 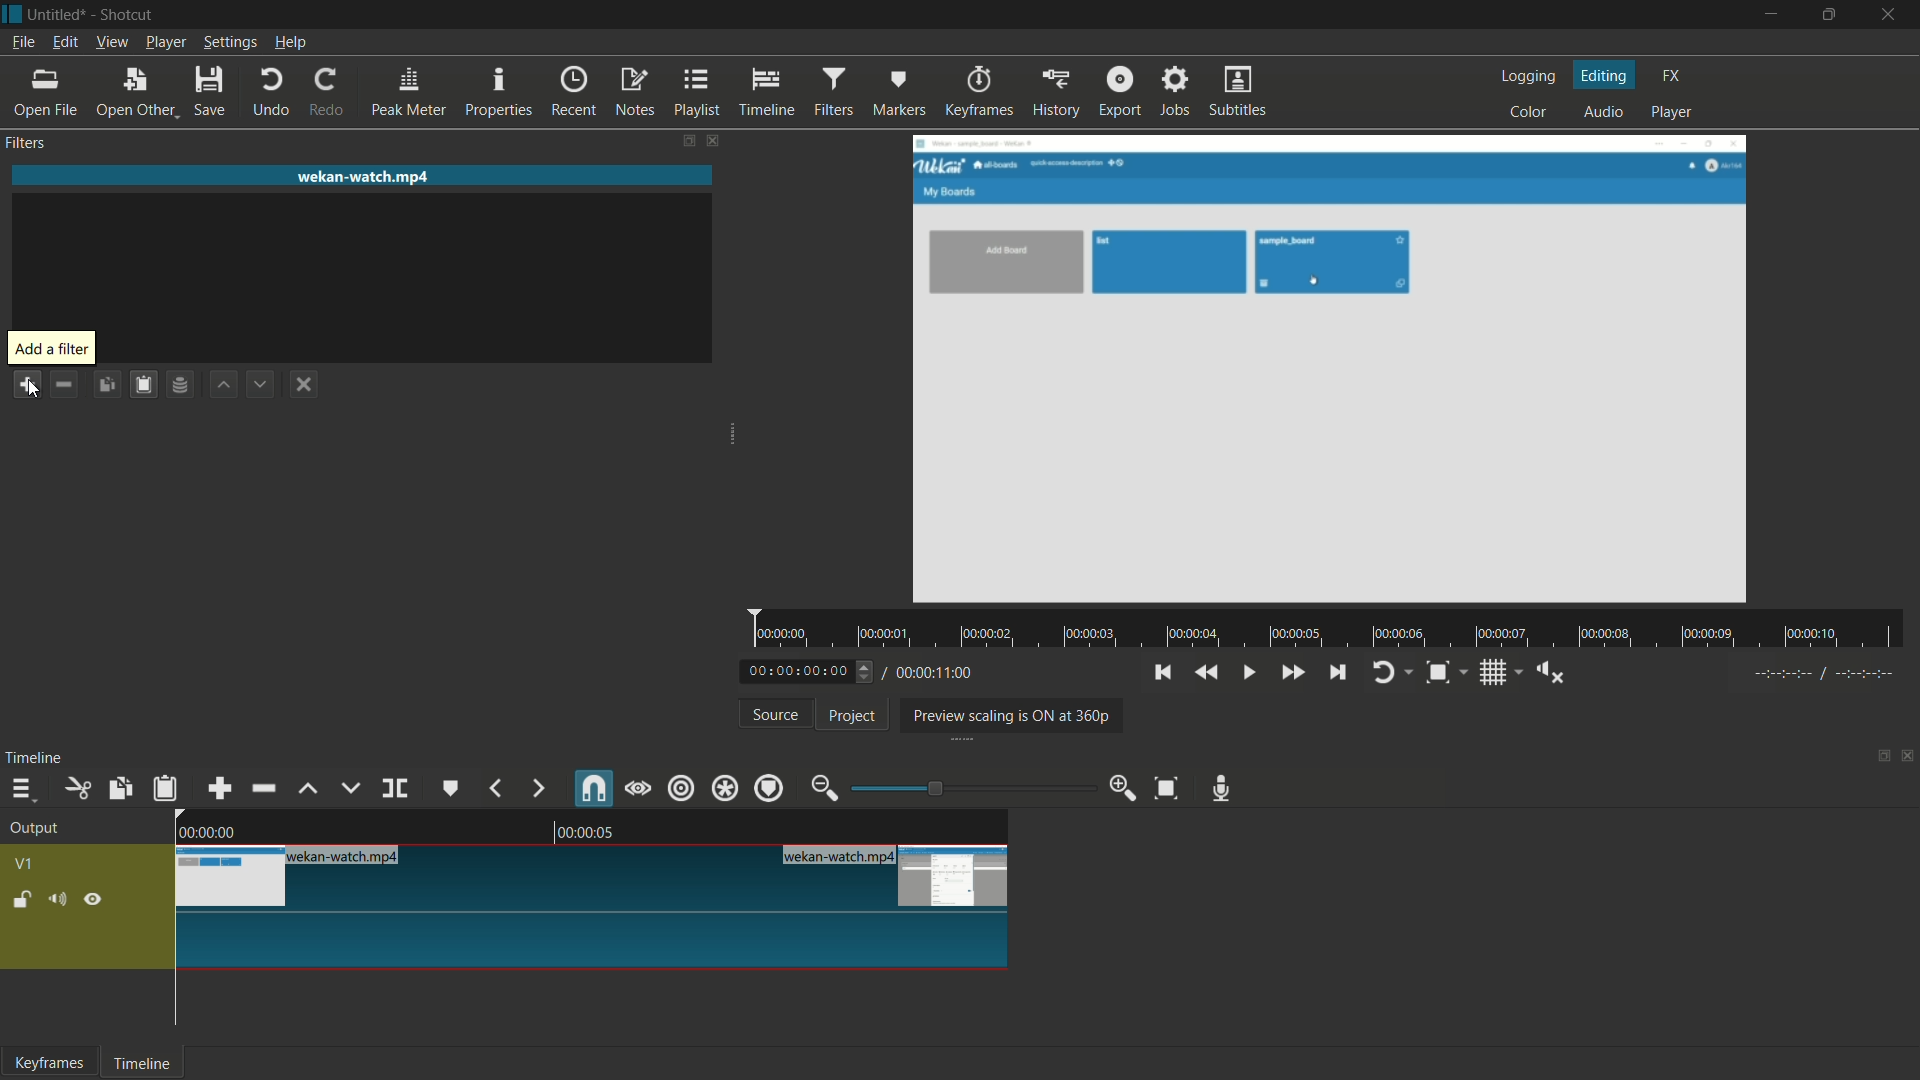 I want to click on copy, so click(x=118, y=789).